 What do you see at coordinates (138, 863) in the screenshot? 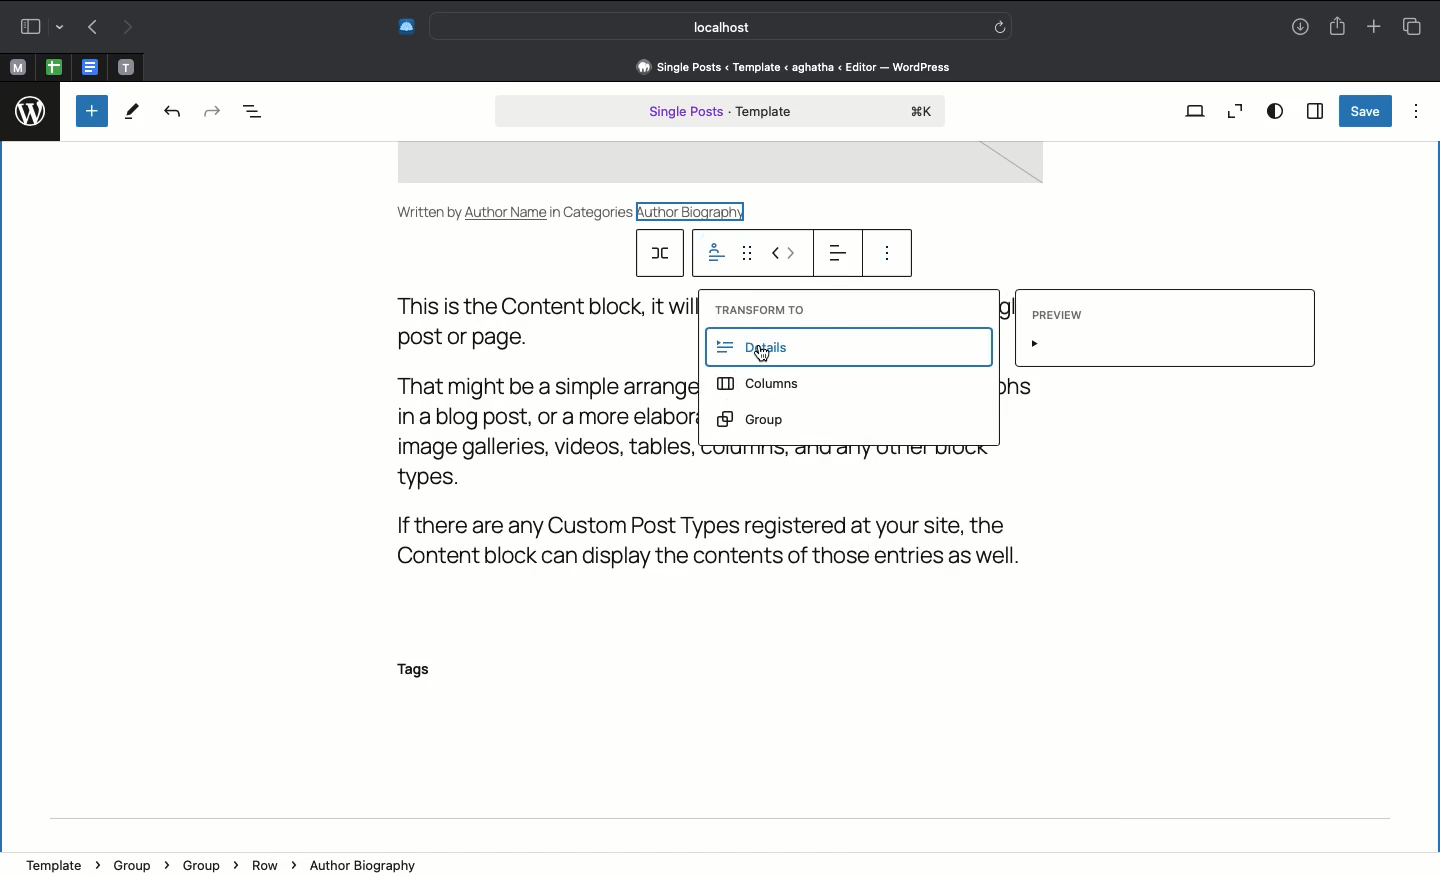
I see `Group` at bounding box center [138, 863].